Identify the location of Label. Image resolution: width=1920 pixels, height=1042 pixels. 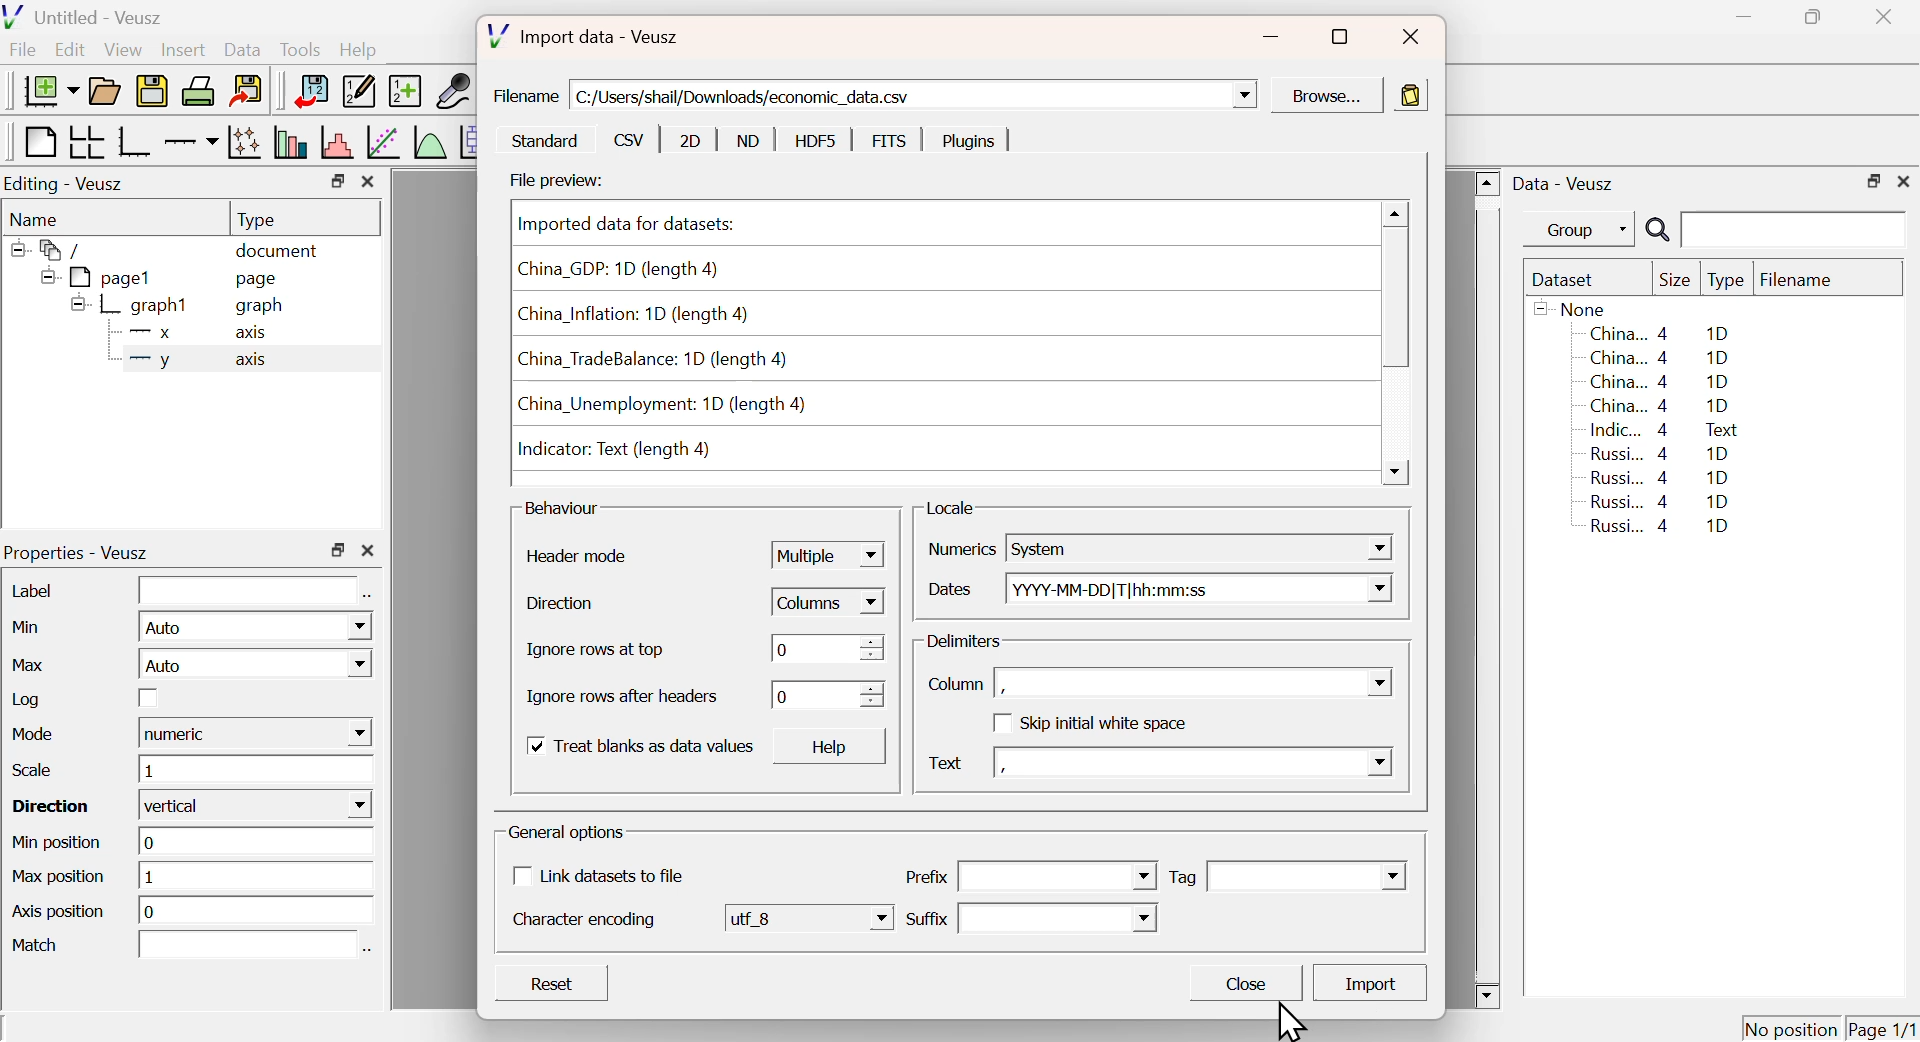
(34, 590).